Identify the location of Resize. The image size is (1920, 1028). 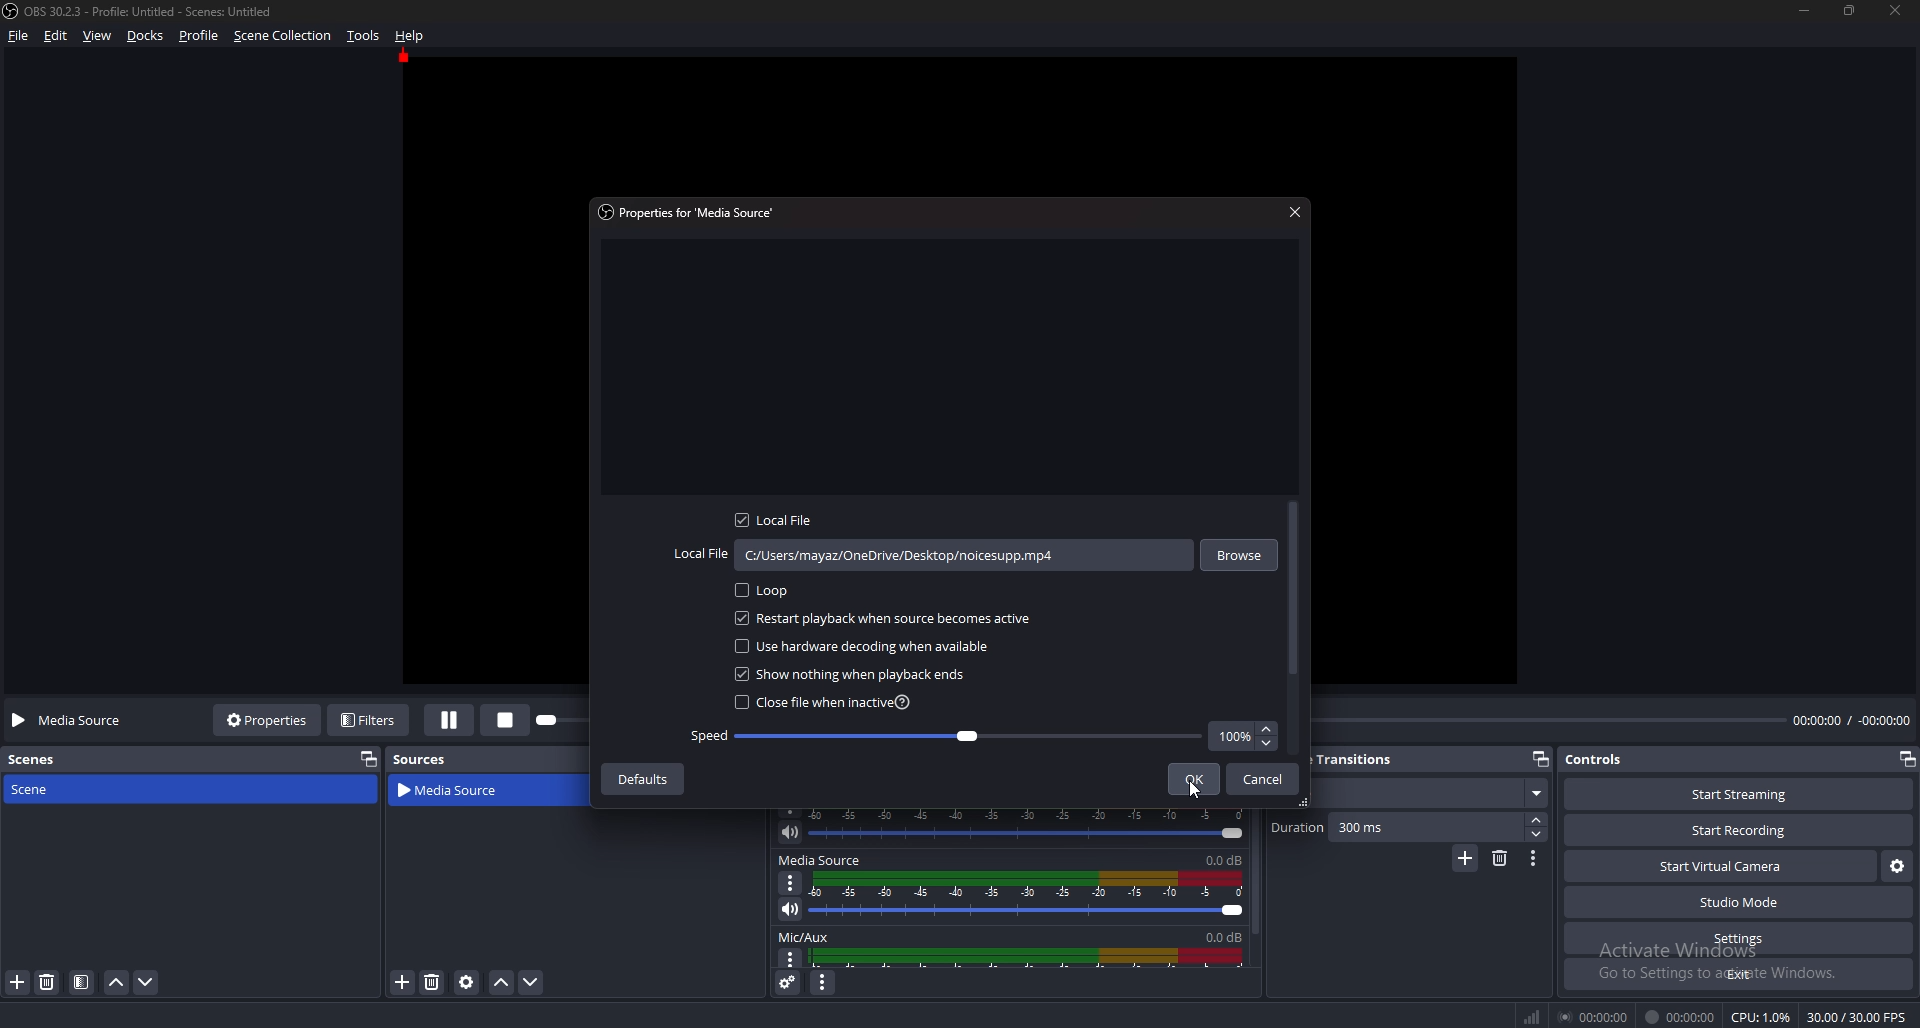
(1850, 9).